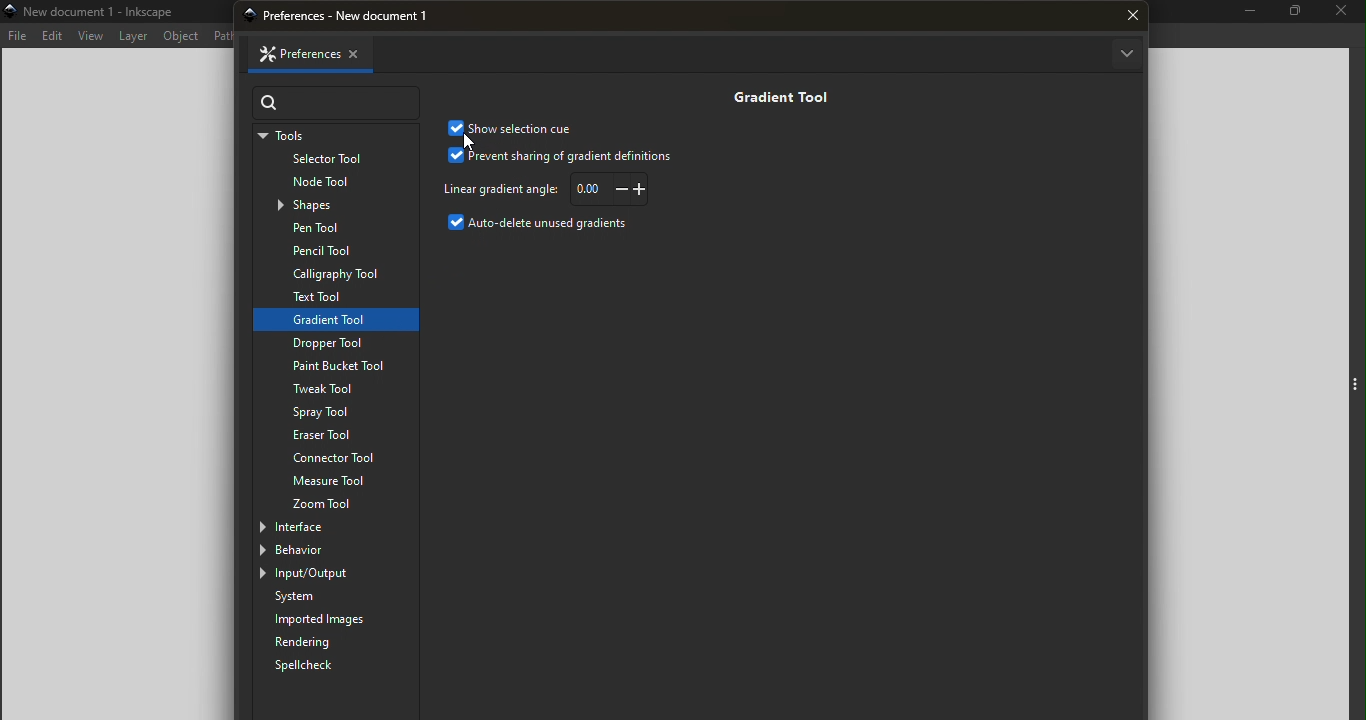  What do you see at coordinates (336, 481) in the screenshot?
I see `Measure tool` at bounding box center [336, 481].